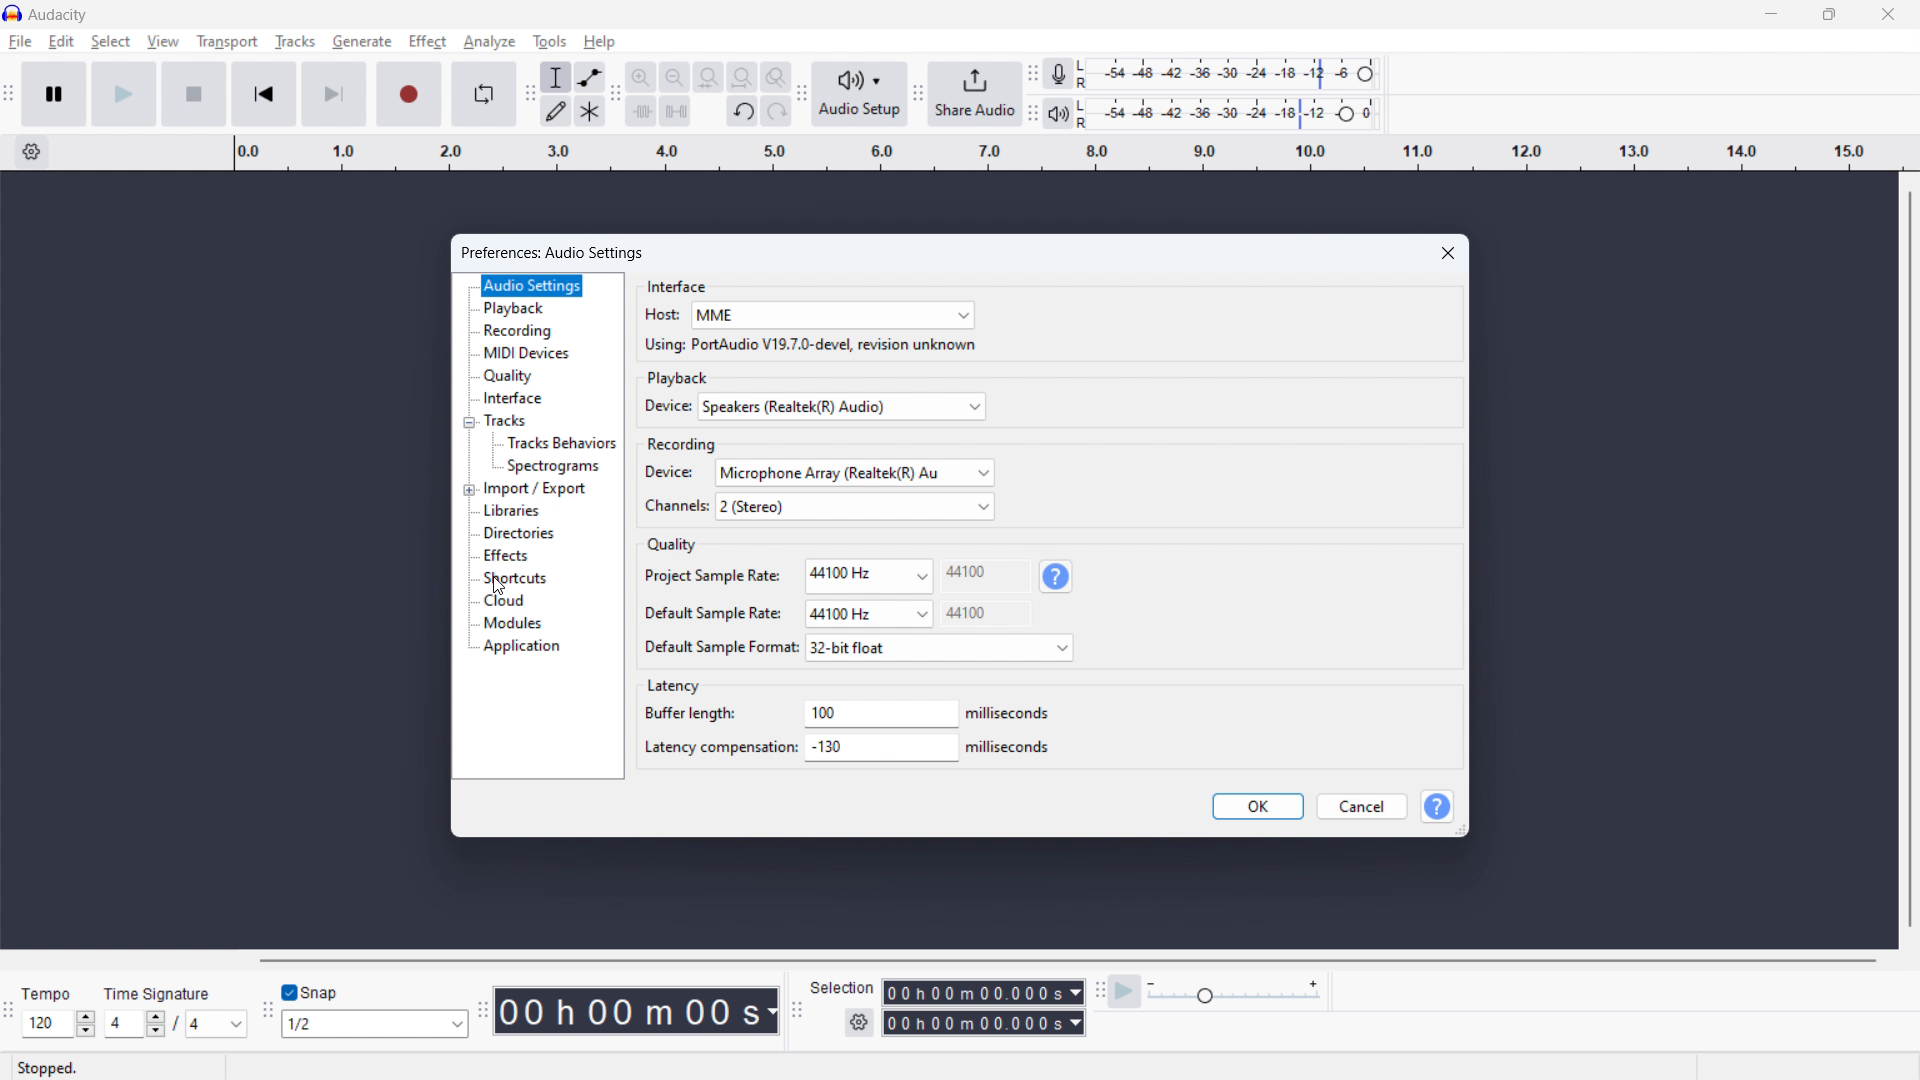 The image size is (1920, 1080). I want to click on cloud, so click(505, 601).